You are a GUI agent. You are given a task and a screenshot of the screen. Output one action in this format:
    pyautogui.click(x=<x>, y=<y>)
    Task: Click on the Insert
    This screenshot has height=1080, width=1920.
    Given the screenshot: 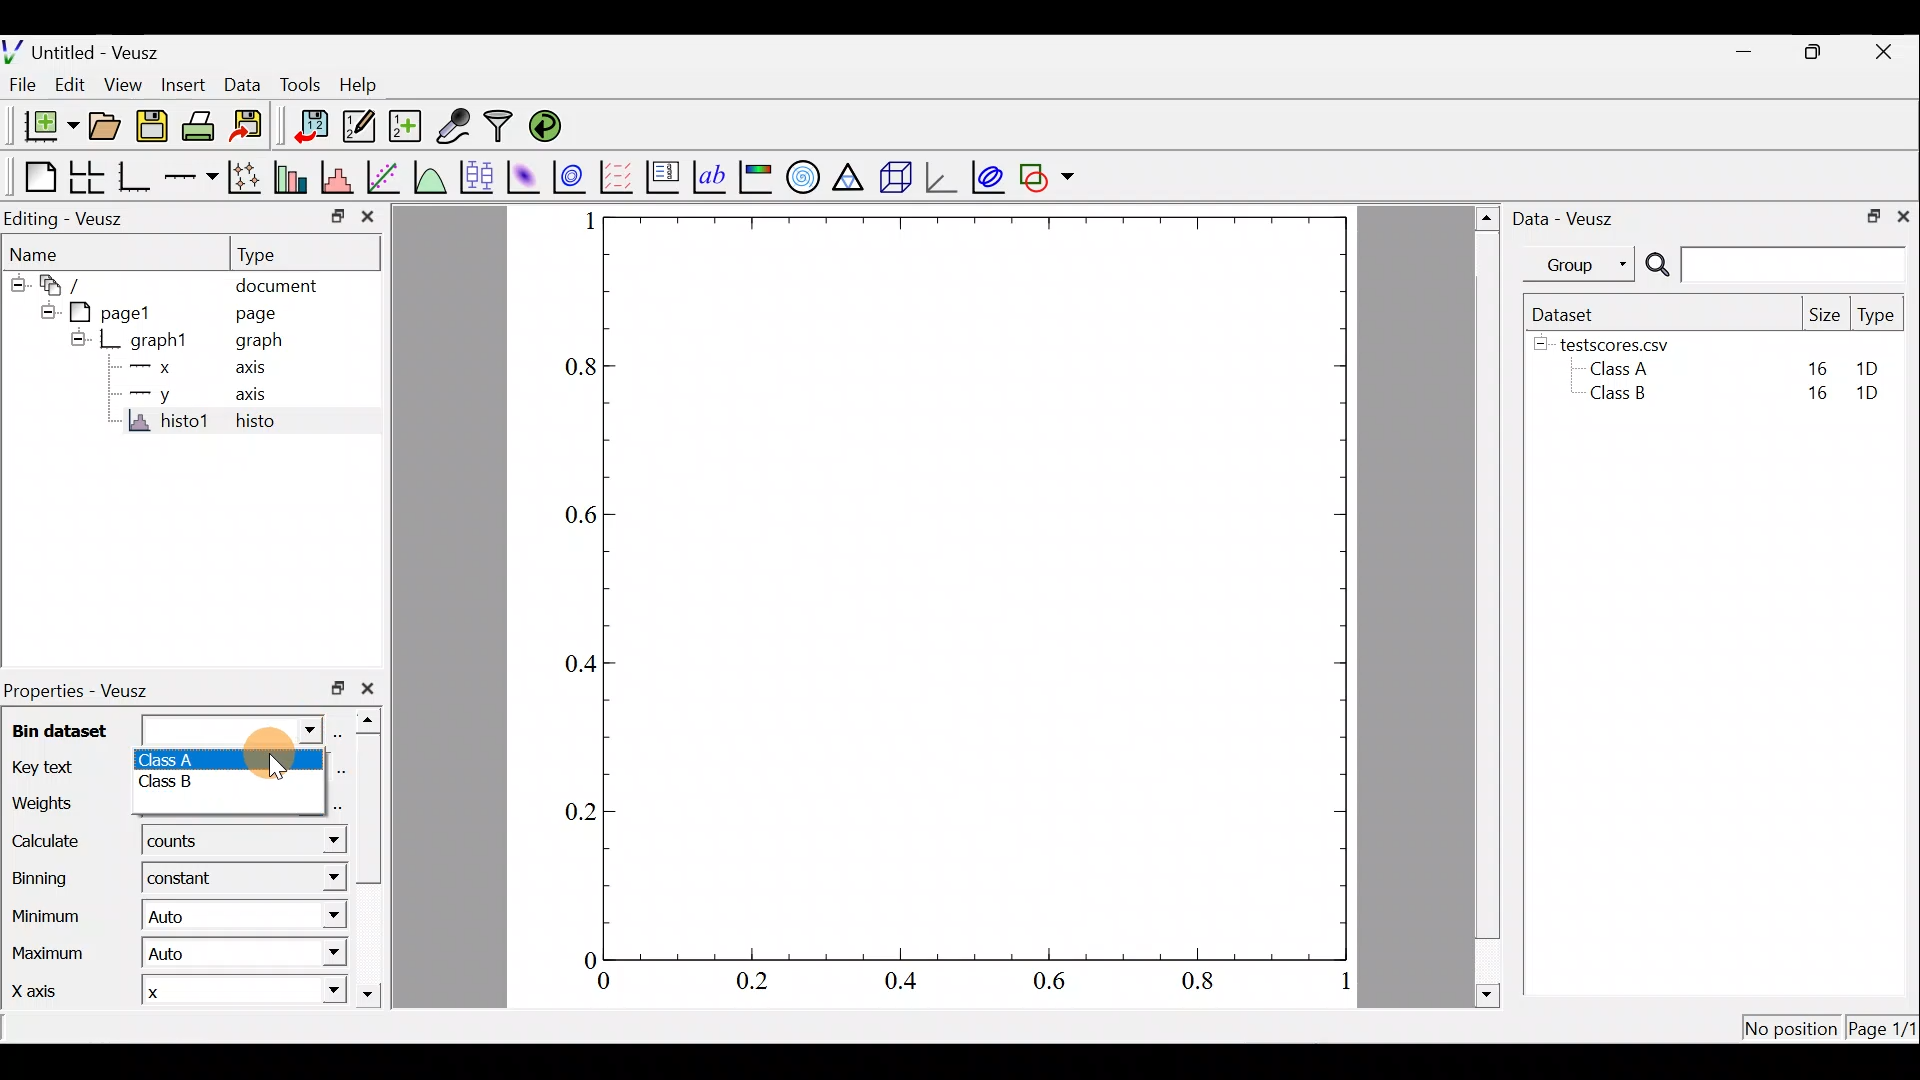 What is the action you would take?
    pyautogui.click(x=178, y=82)
    